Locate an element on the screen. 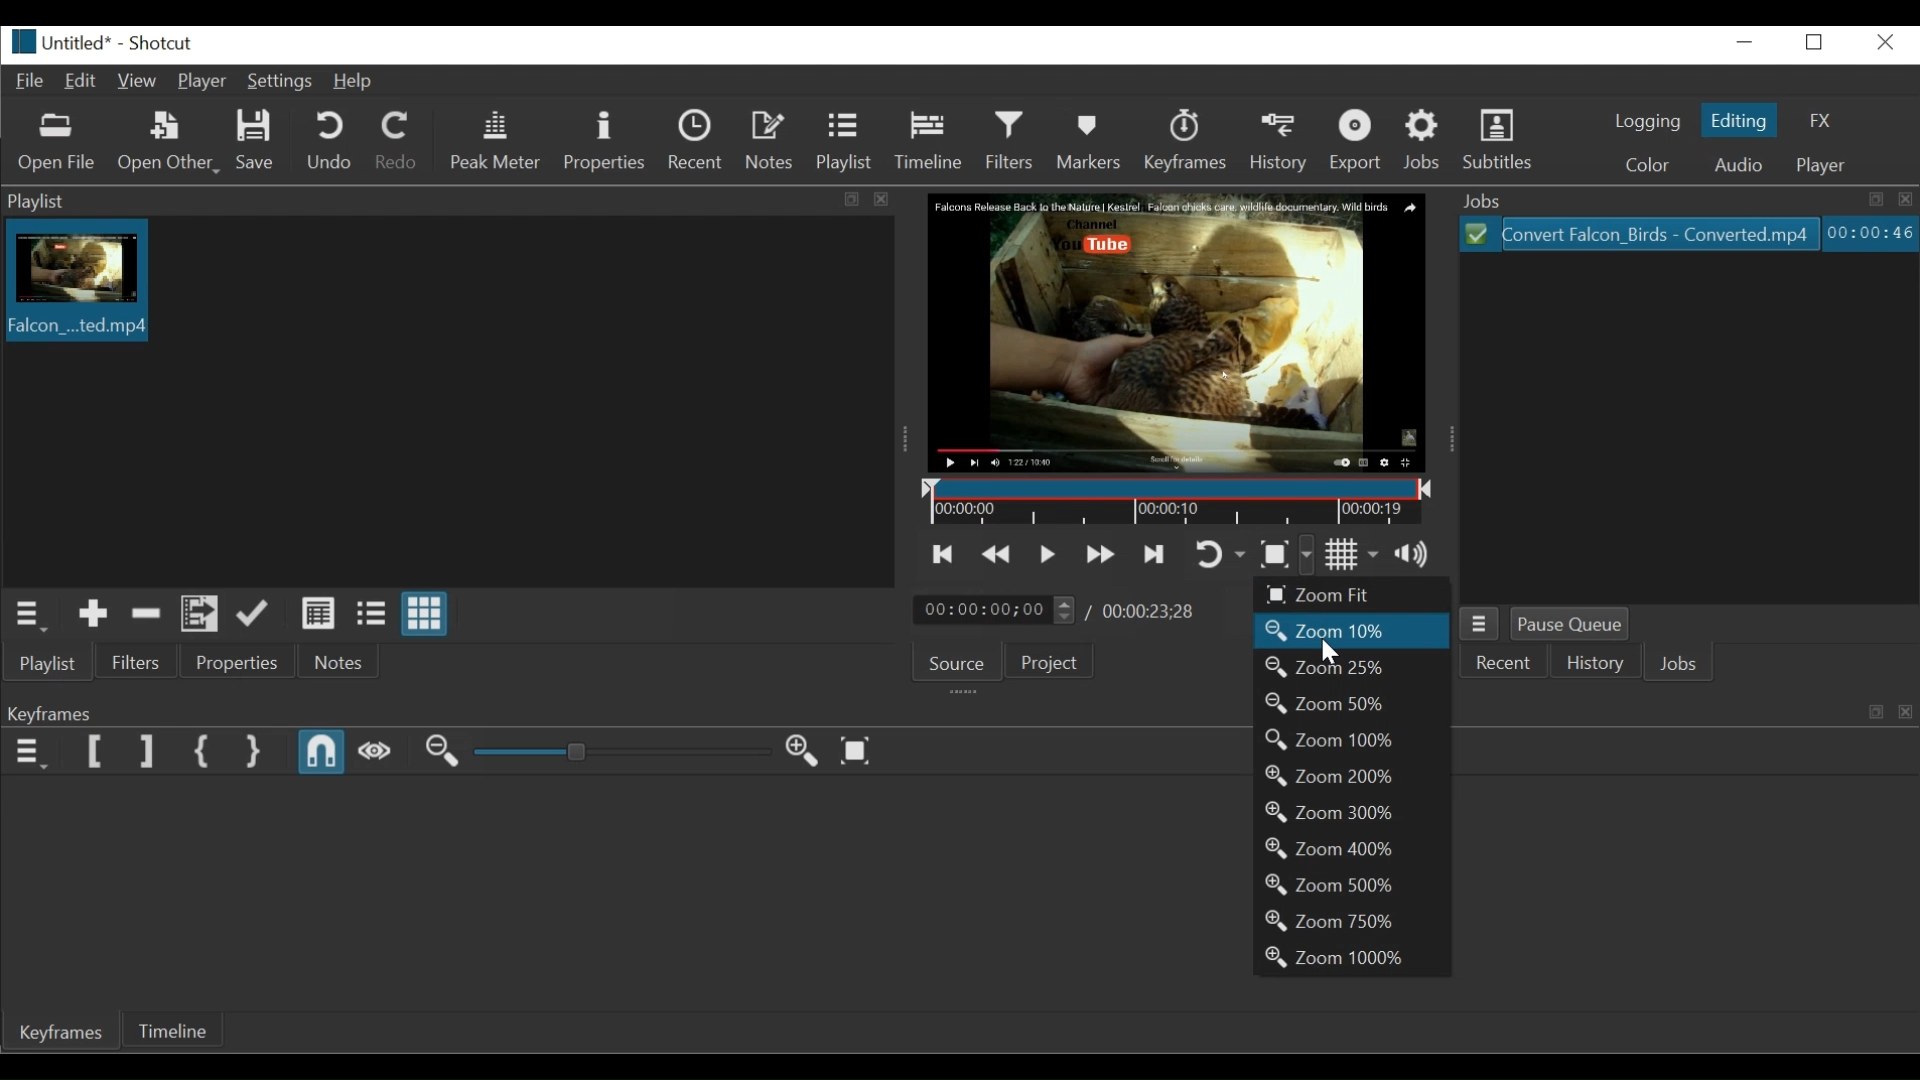  Skip to the next point is located at coordinates (1154, 555).